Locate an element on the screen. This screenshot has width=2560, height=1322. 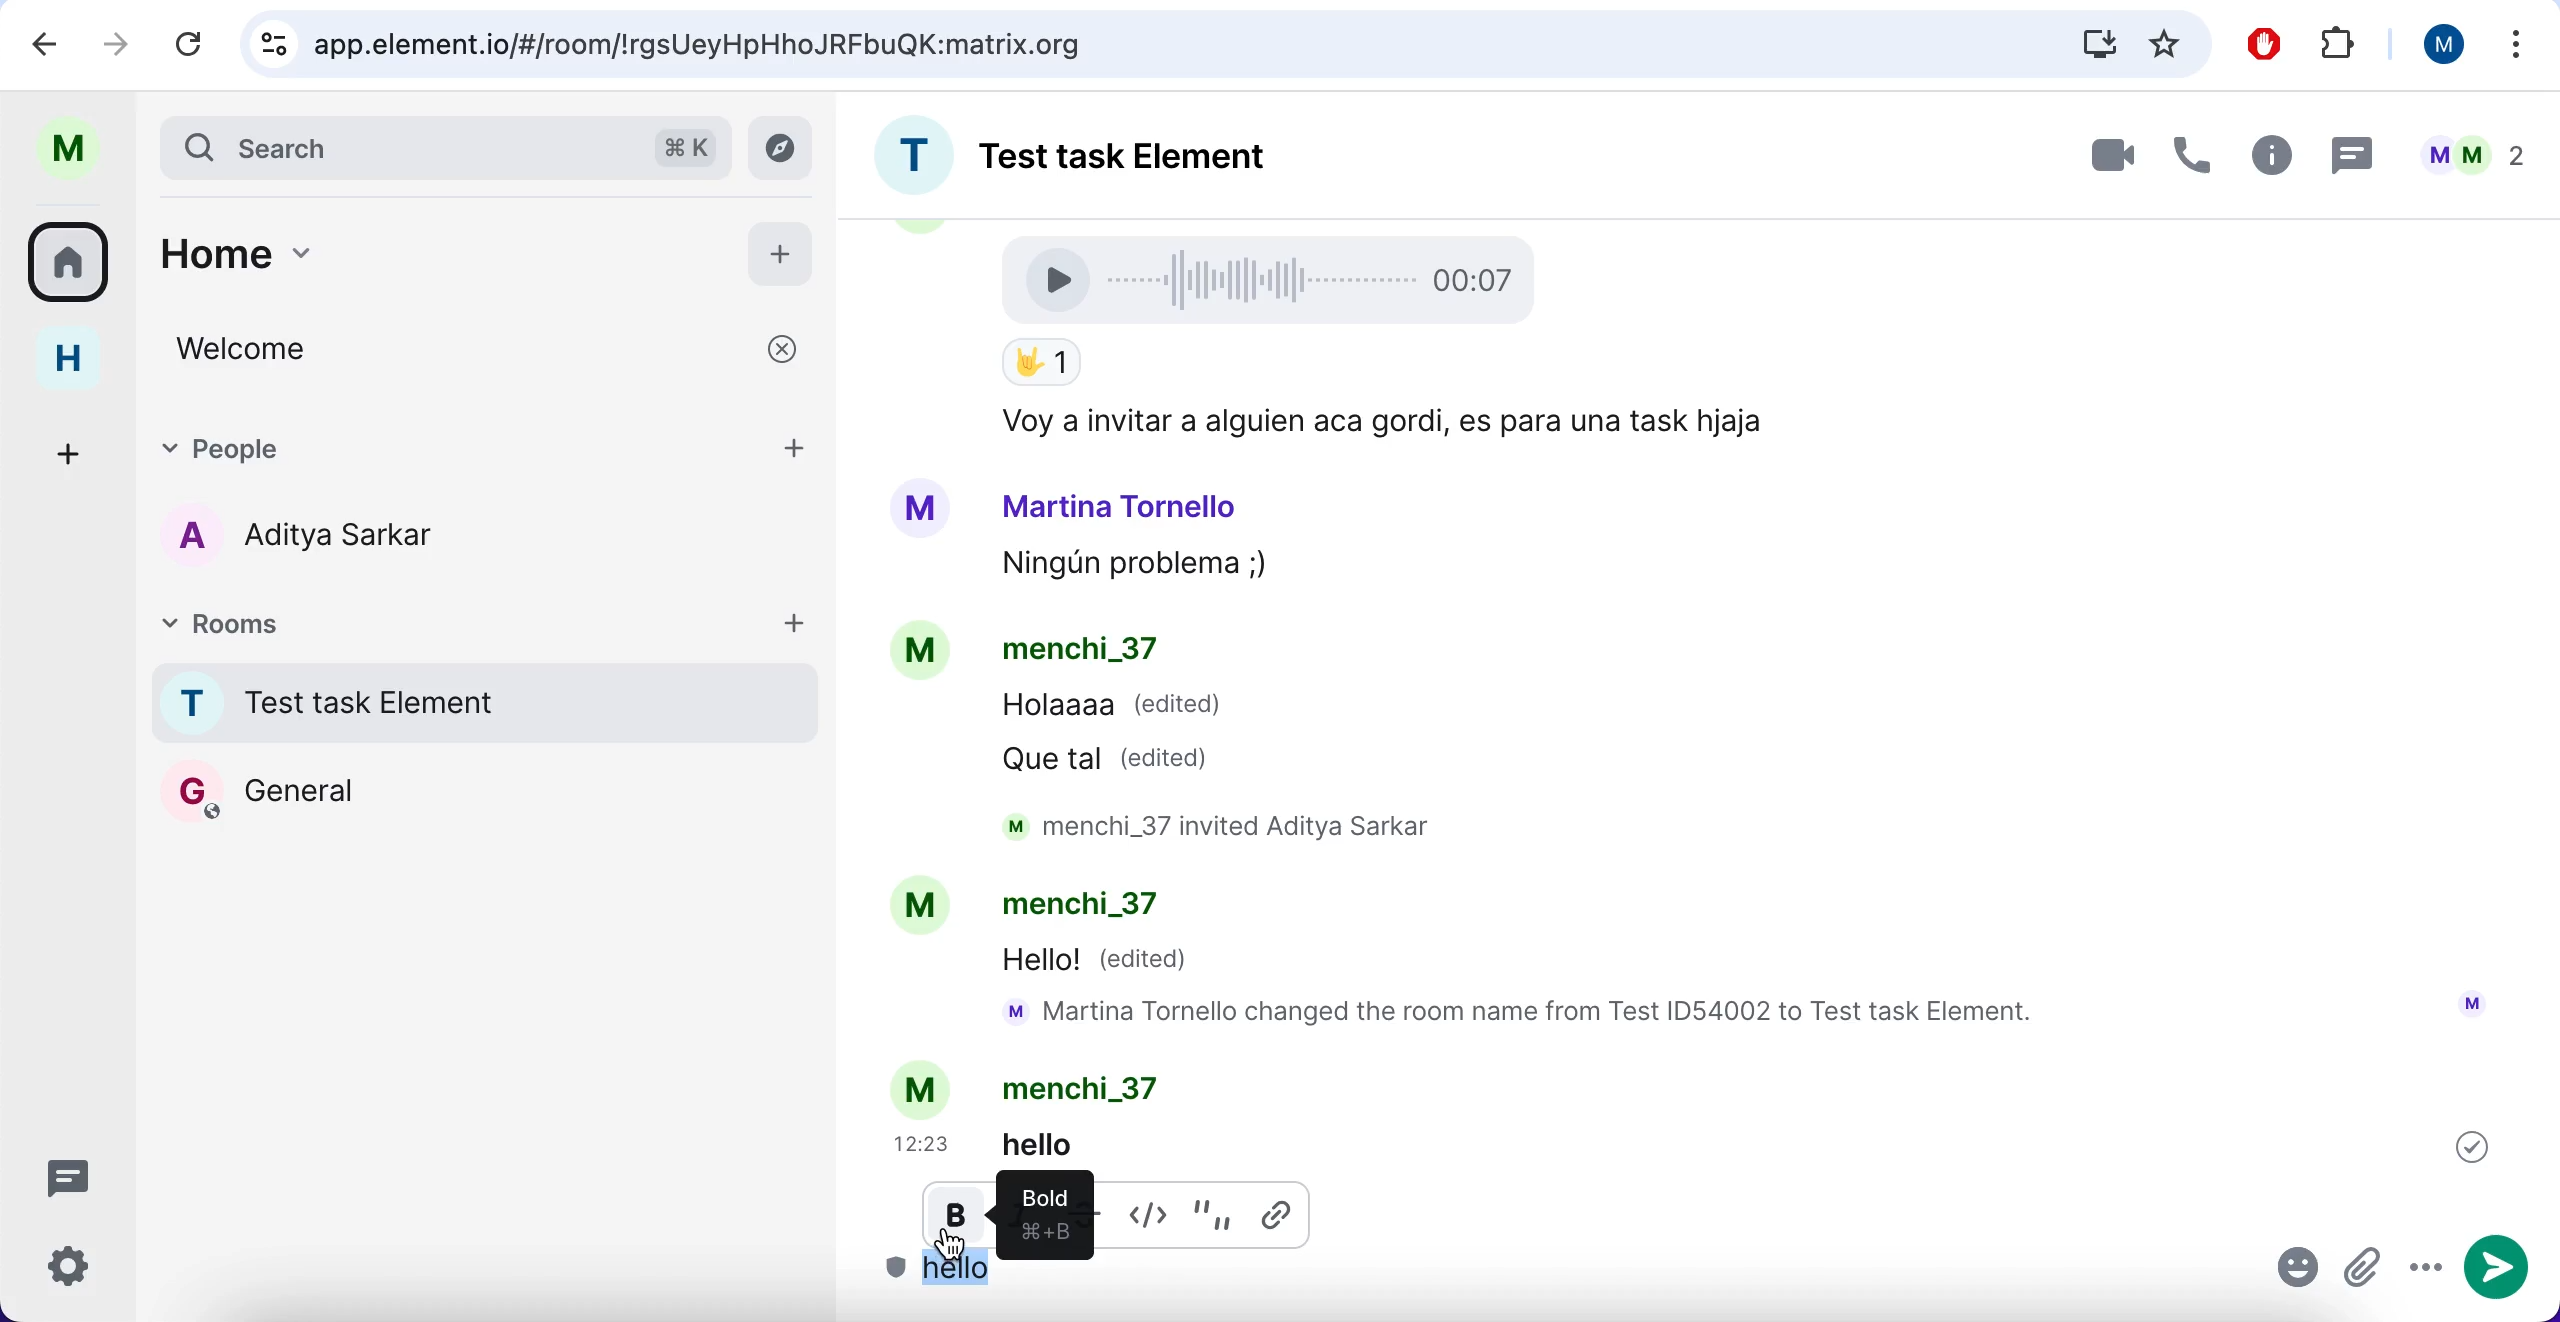
bold is located at coordinates (958, 1222).